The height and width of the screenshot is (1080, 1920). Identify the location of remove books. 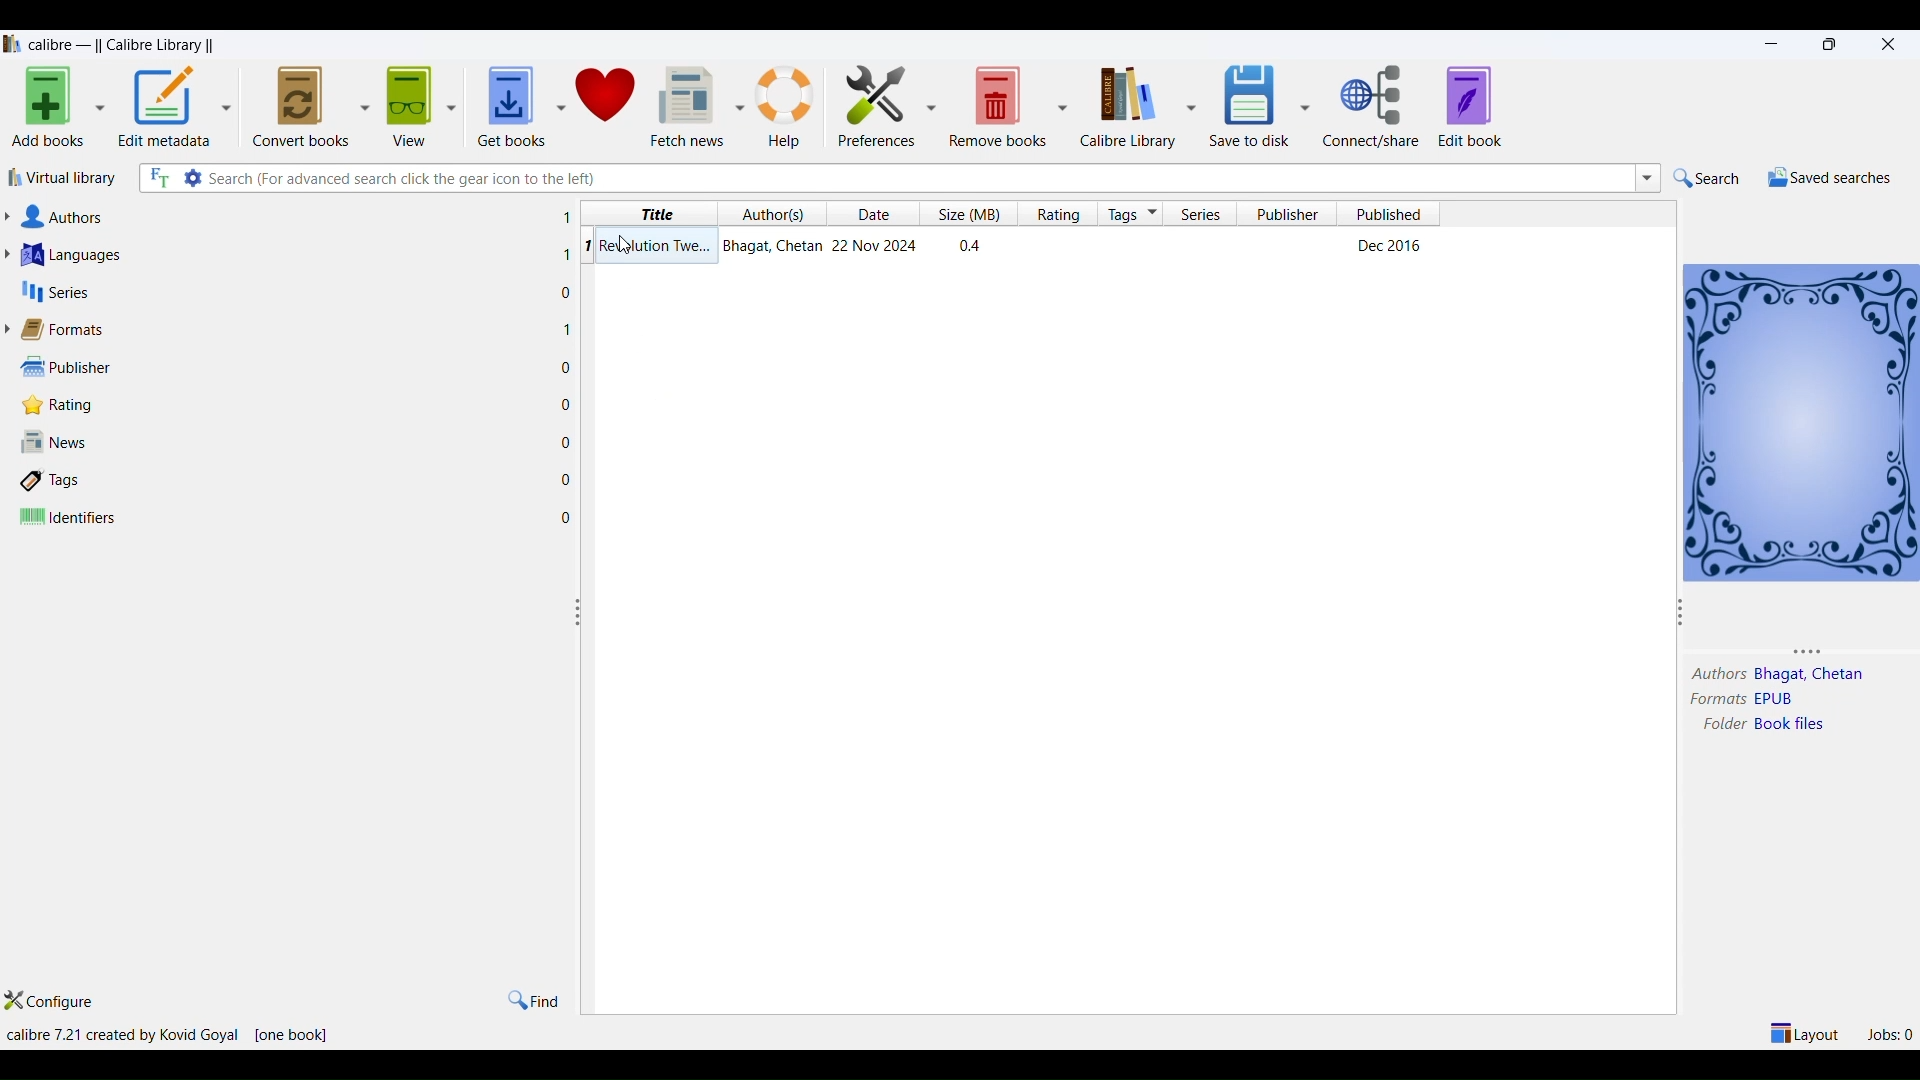
(998, 104).